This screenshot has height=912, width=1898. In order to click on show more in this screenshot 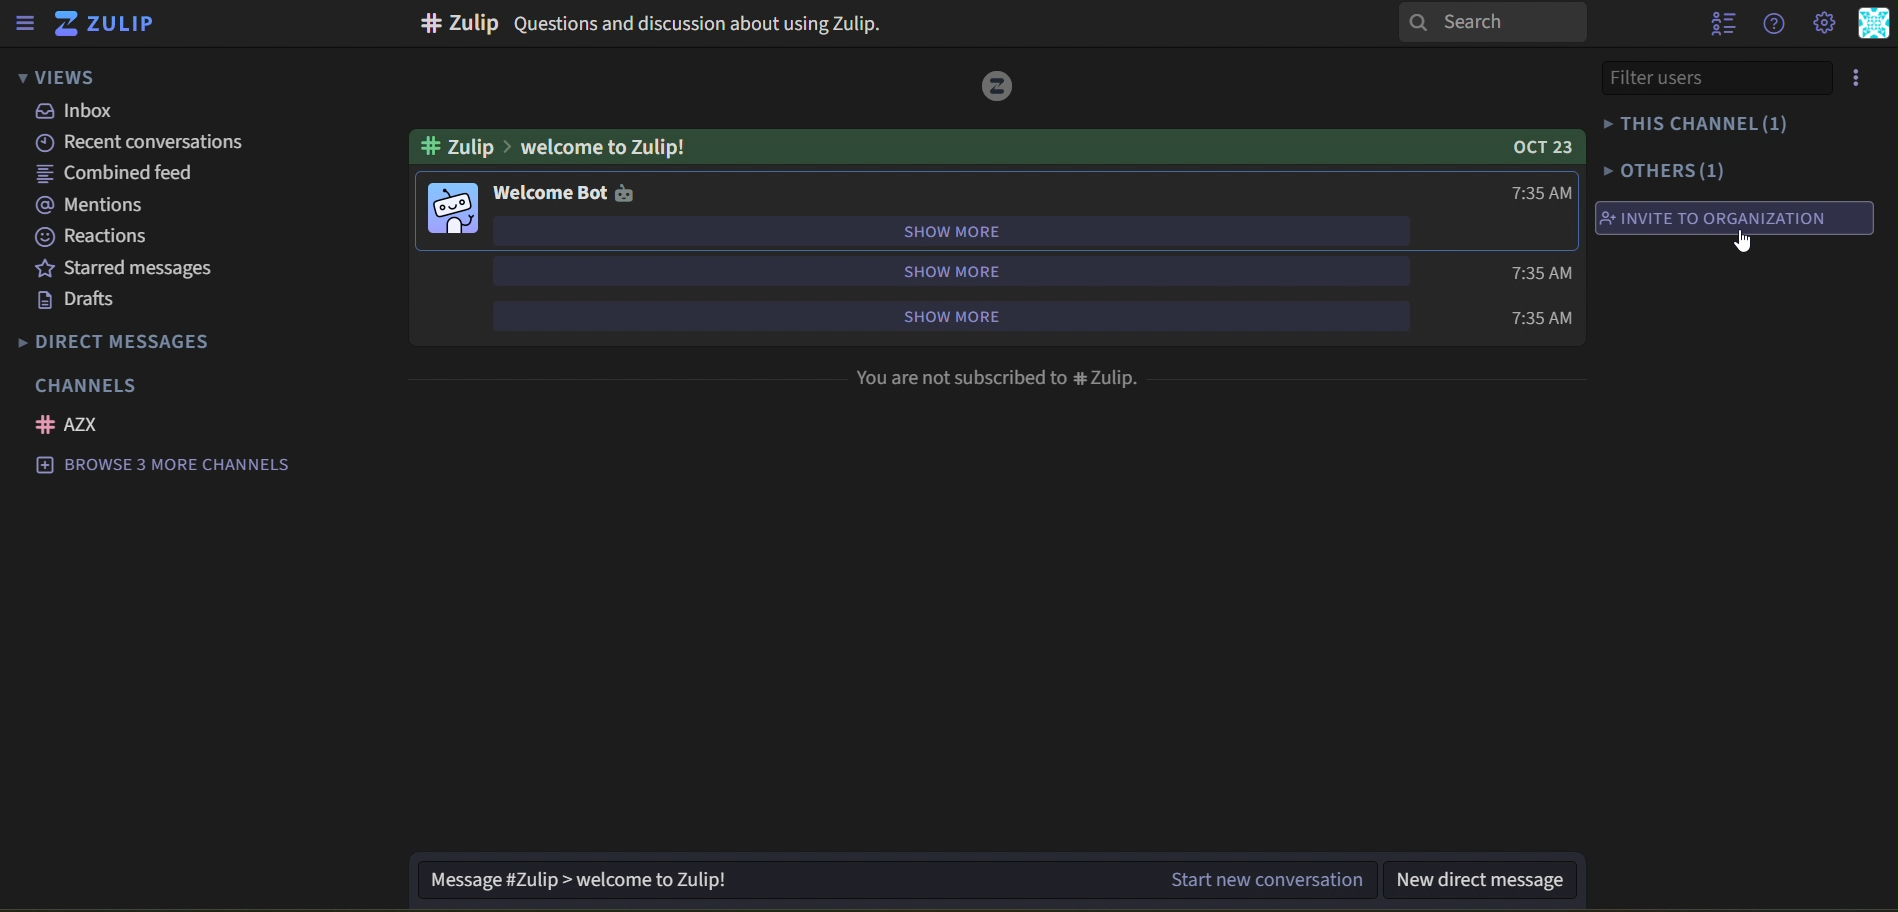, I will do `click(989, 314)`.